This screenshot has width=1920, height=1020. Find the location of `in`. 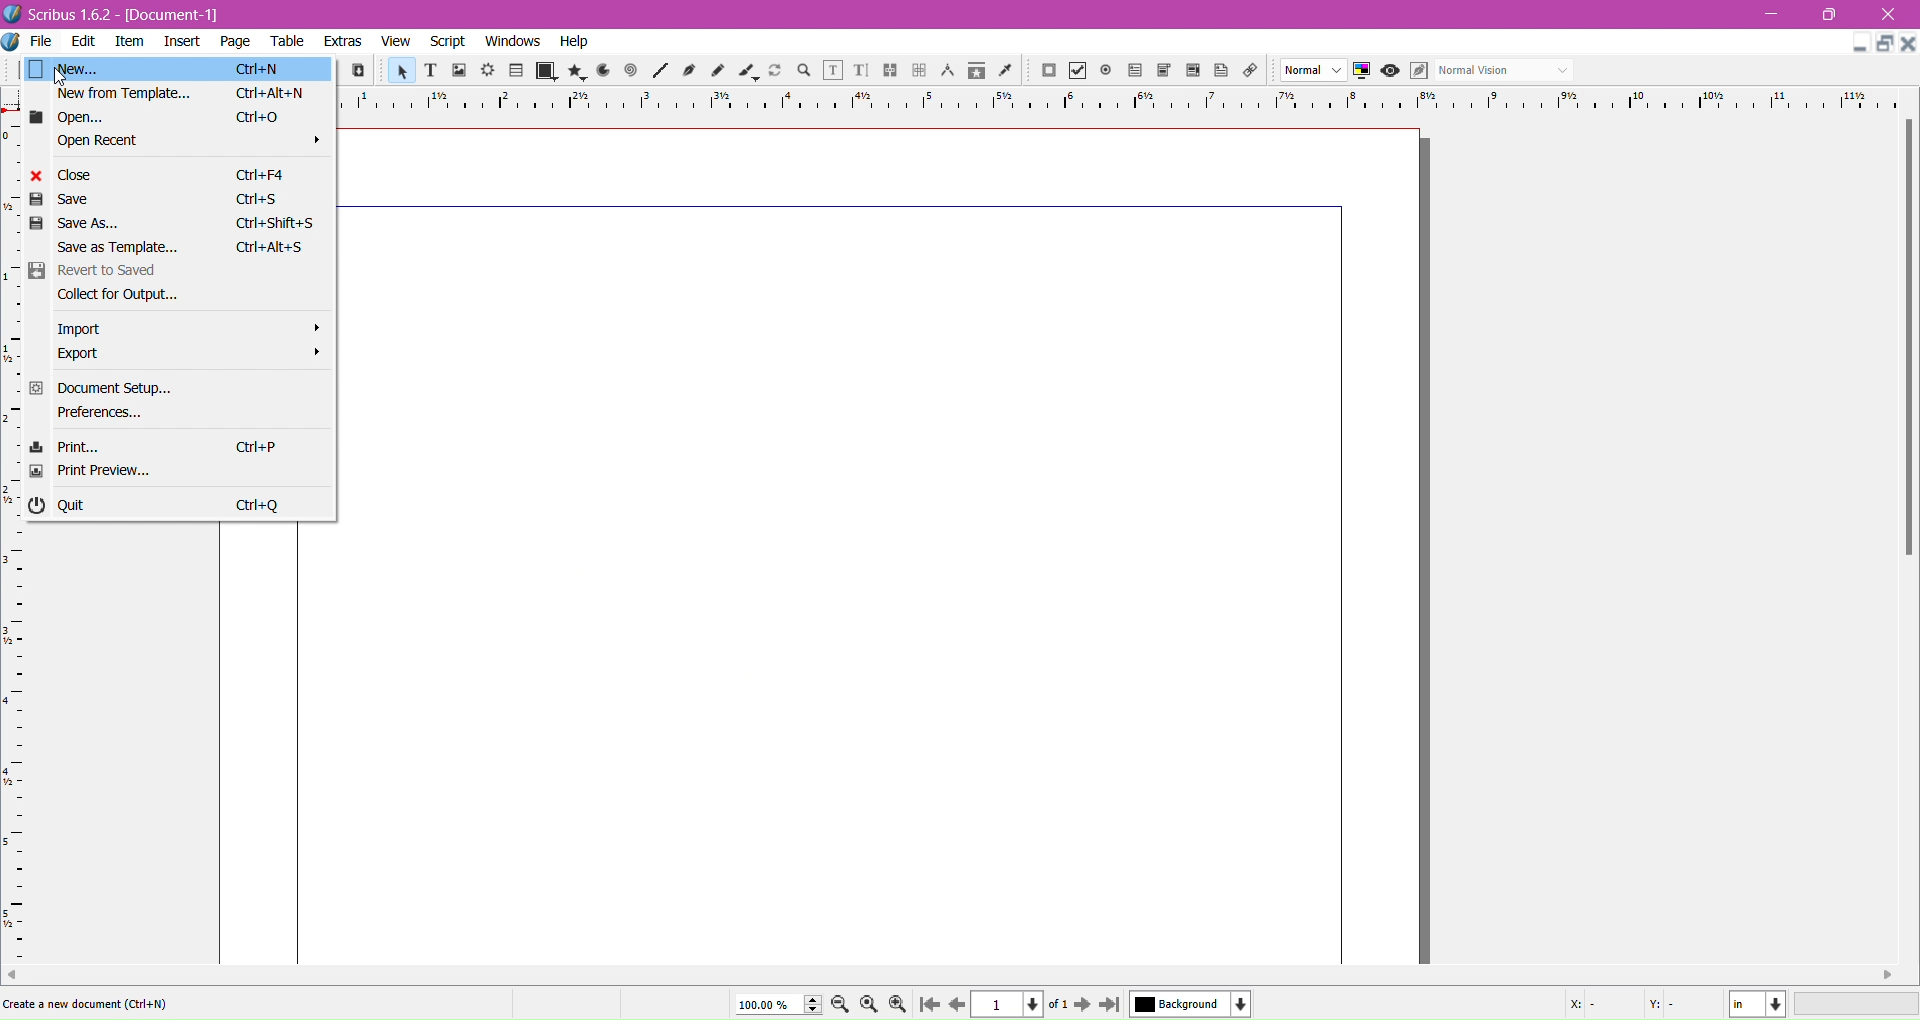

in is located at coordinates (1763, 1005).